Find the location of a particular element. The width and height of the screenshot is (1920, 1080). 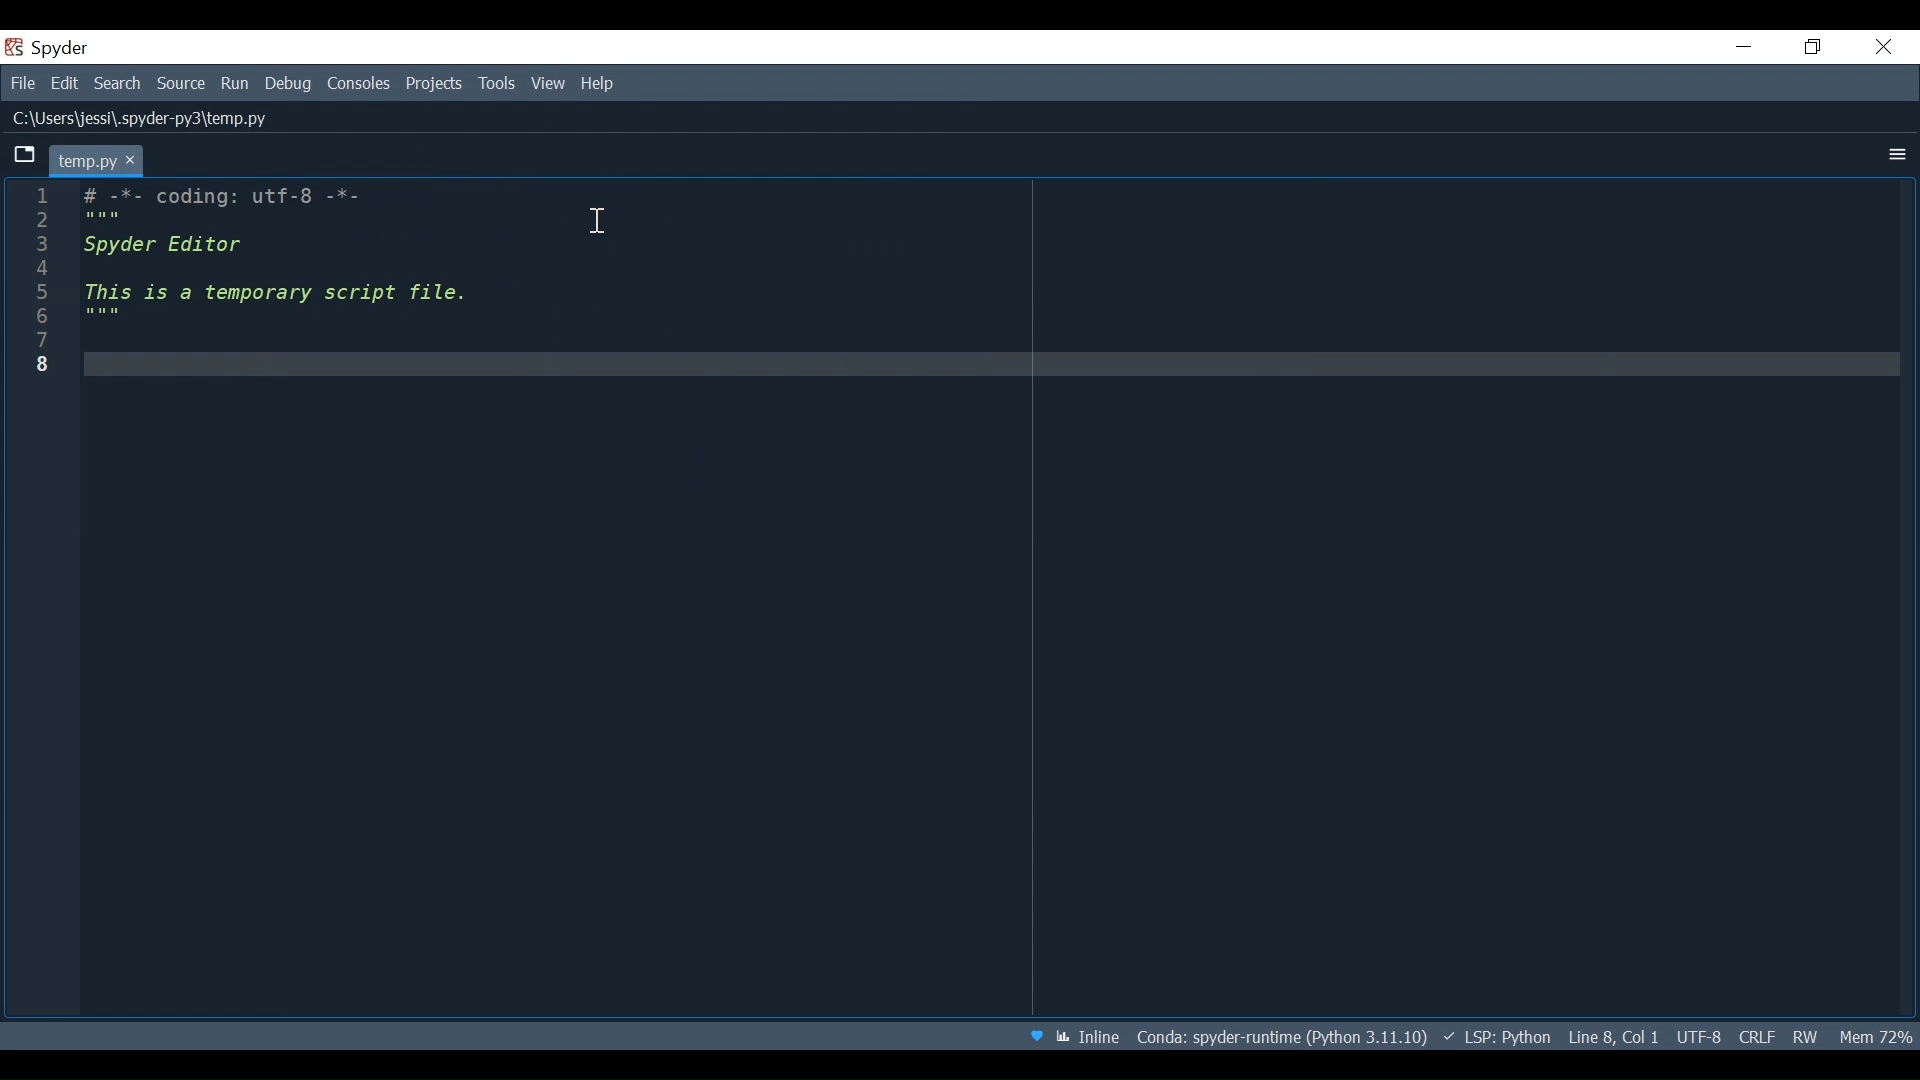

Conda: spyder-runtime (Python 3.11.10) is located at coordinates (1284, 1038).